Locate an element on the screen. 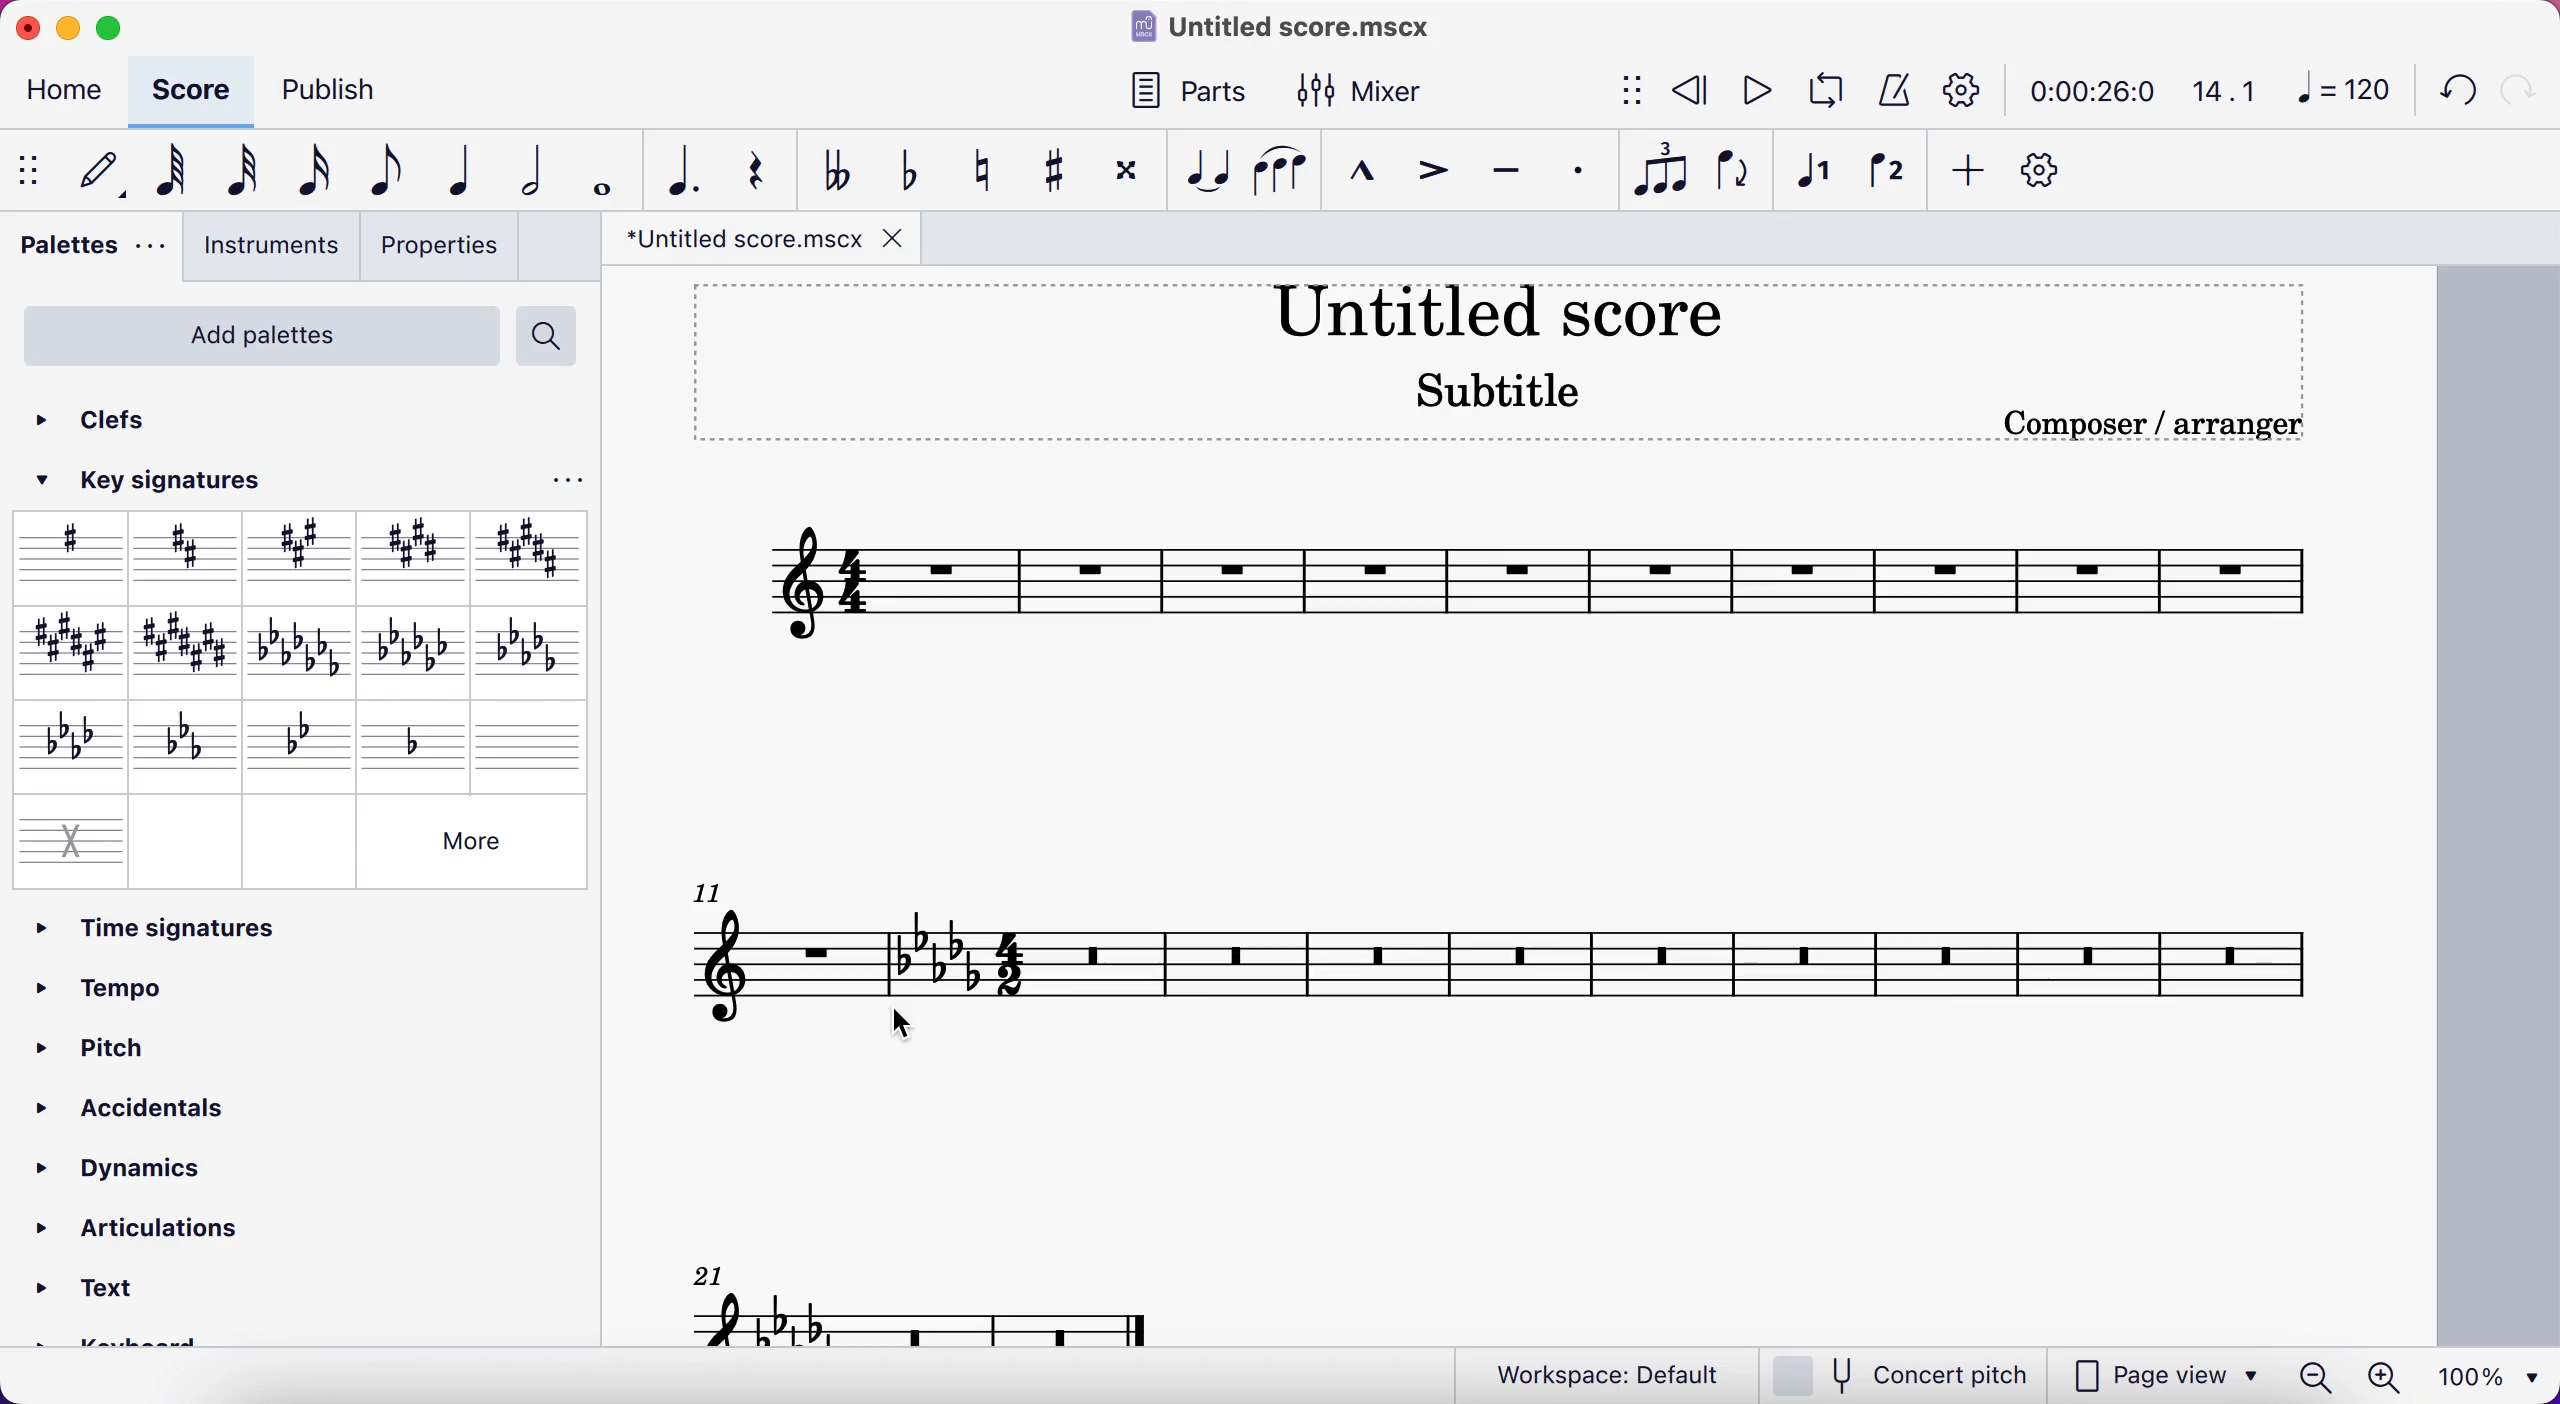 The width and height of the screenshot is (2560, 1404). B minor is located at coordinates (529, 650).